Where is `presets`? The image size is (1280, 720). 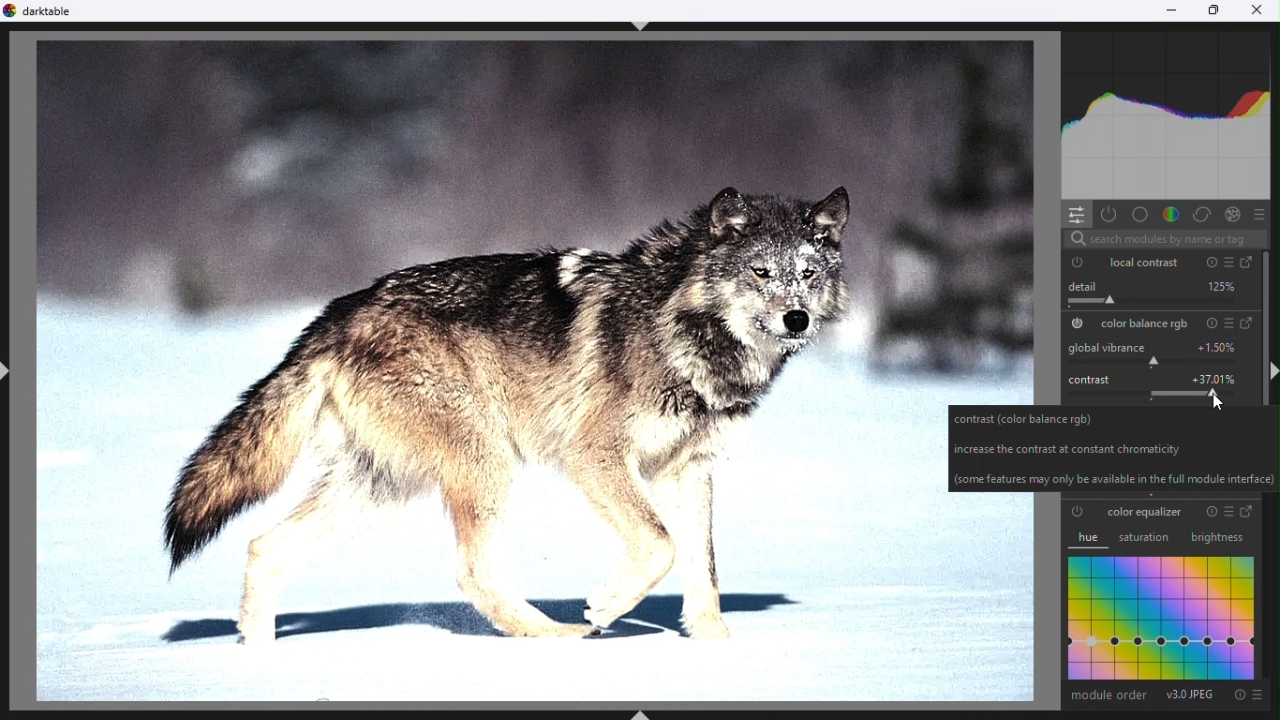 presets is located at coordinates (1262, 213).